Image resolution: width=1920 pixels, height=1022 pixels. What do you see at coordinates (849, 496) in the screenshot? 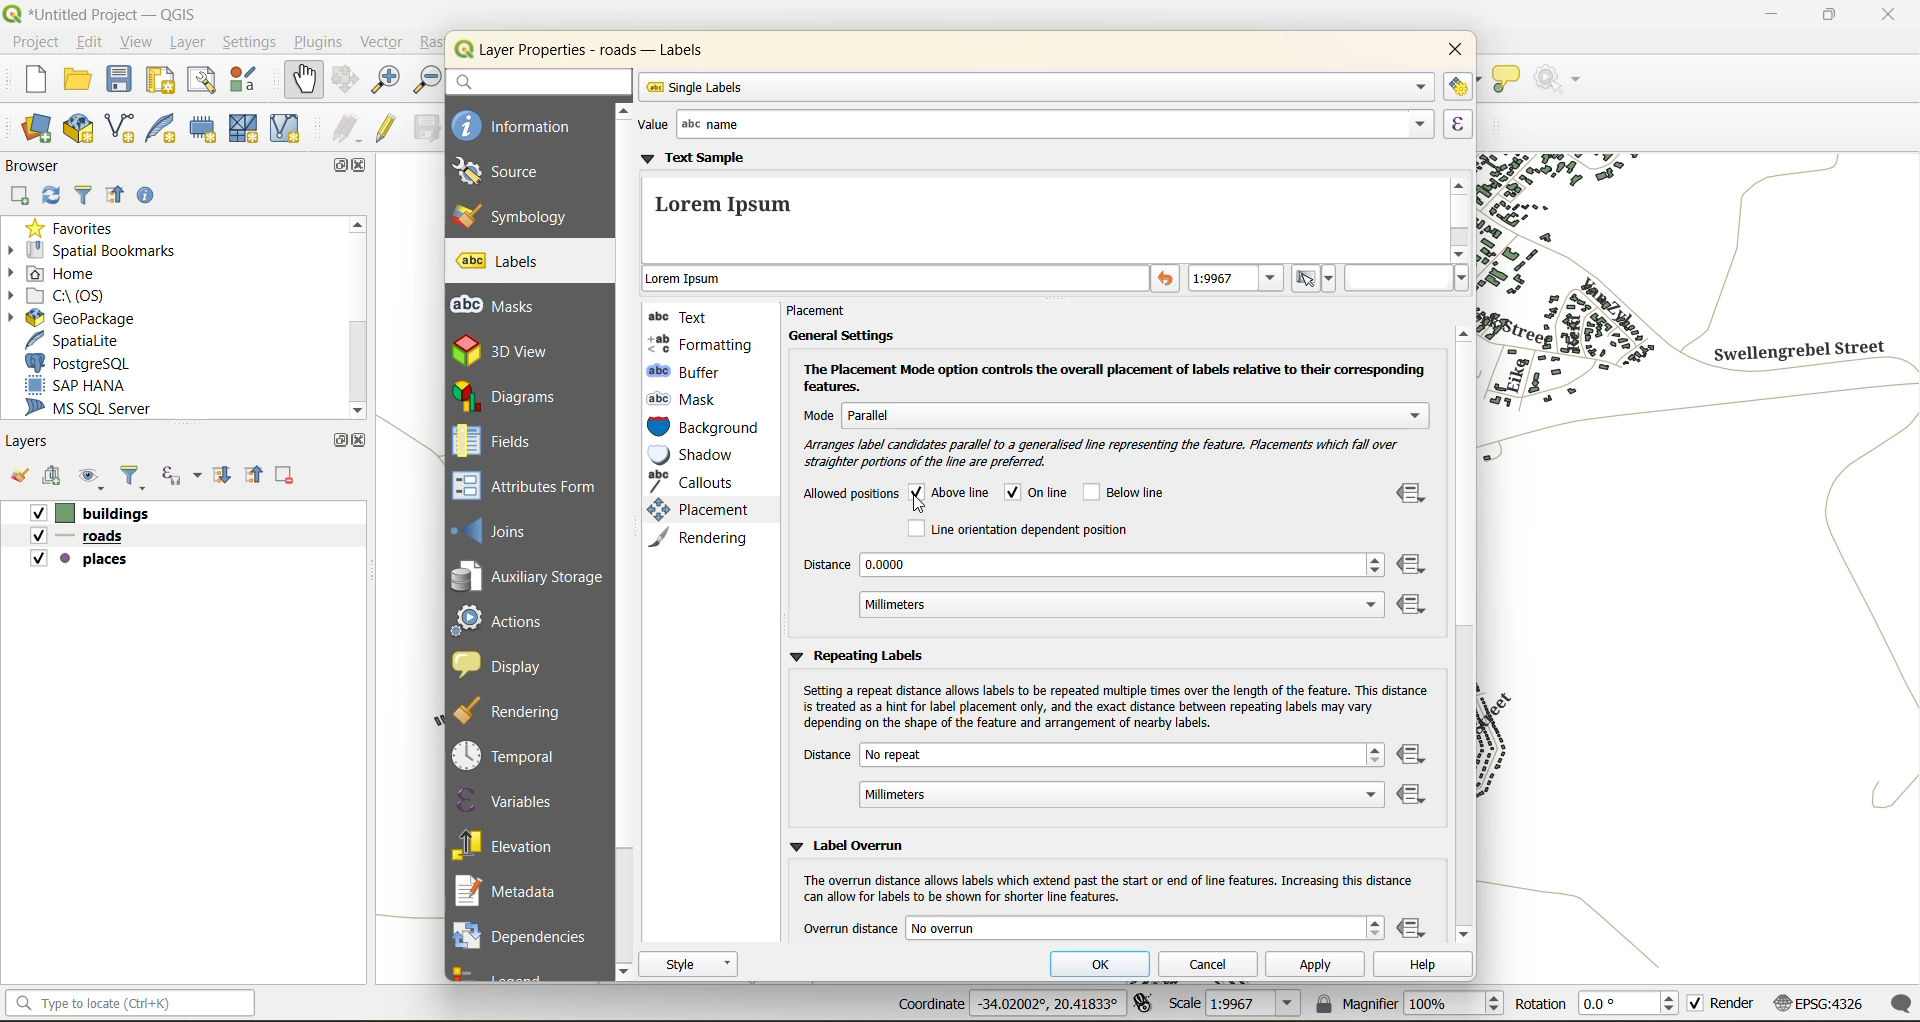
I see `allowed positions` at bounding box center [849, 496].